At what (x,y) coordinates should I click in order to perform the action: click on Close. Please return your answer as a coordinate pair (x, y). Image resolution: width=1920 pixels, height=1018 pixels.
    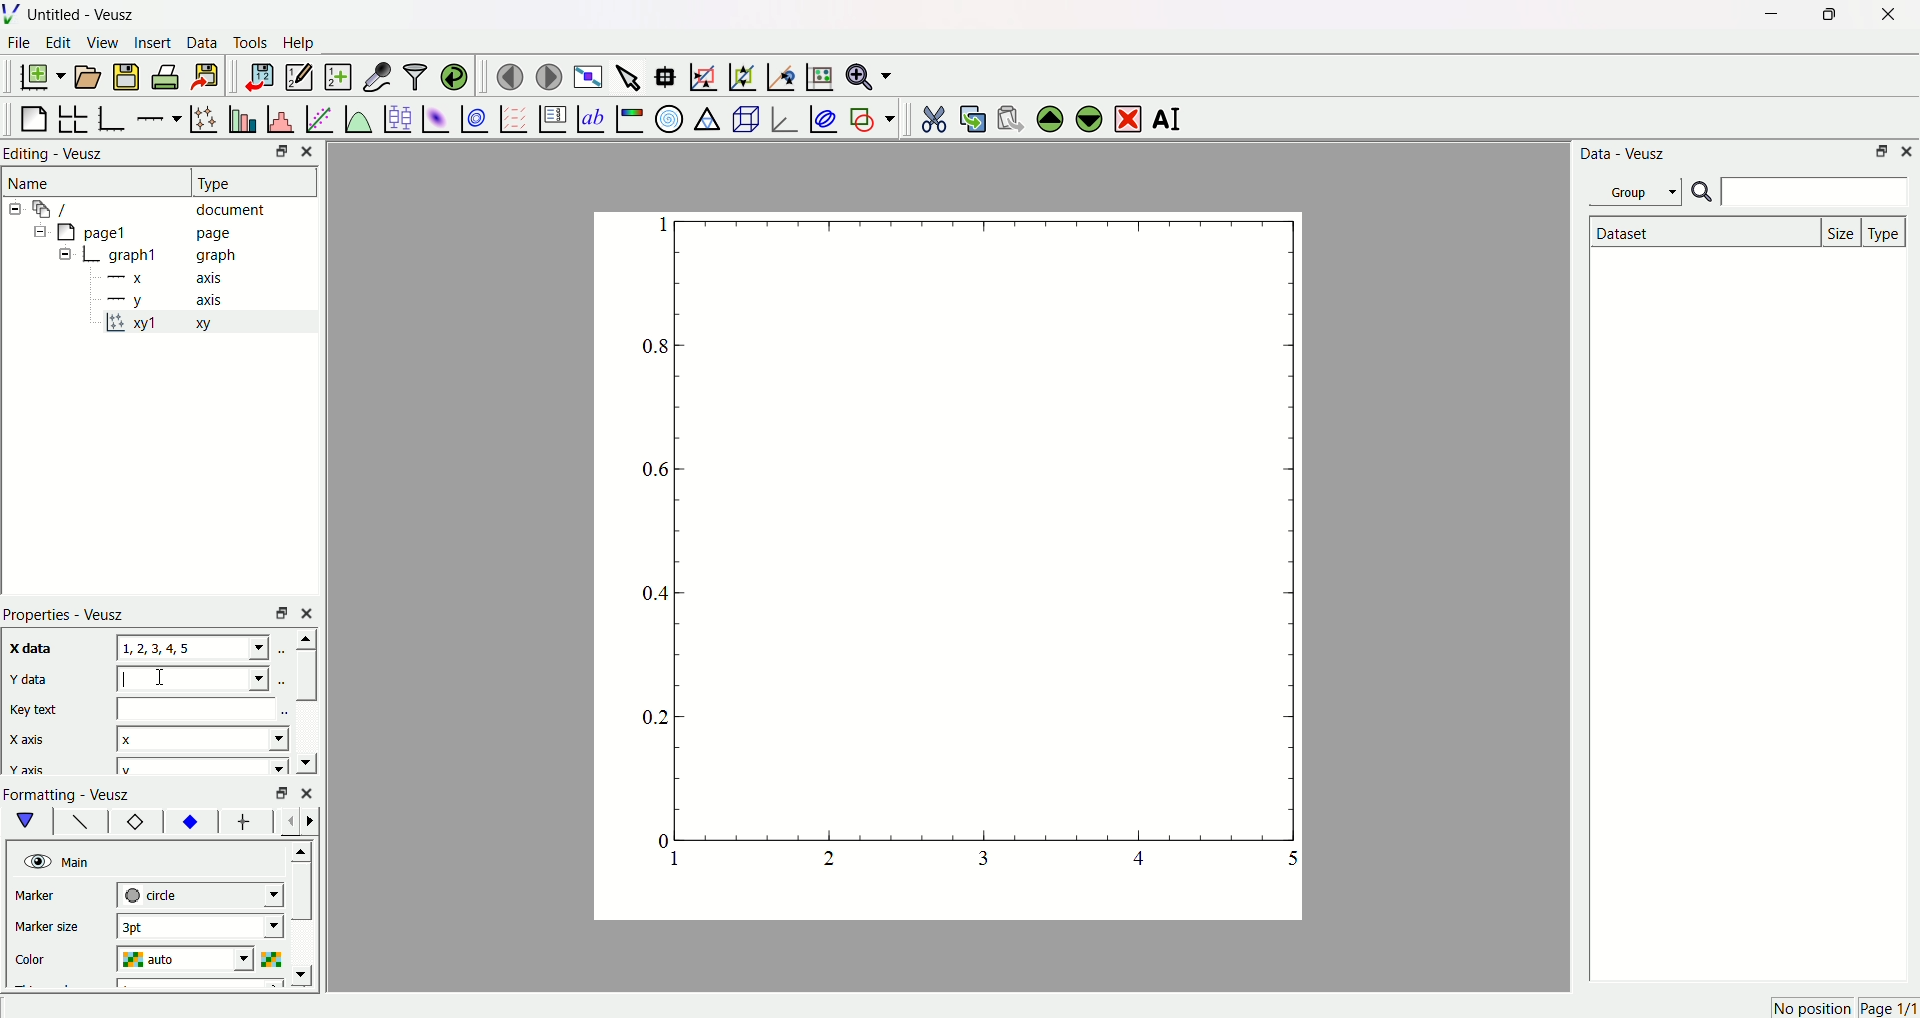
    Looking at the image, I should click on (313, 151).